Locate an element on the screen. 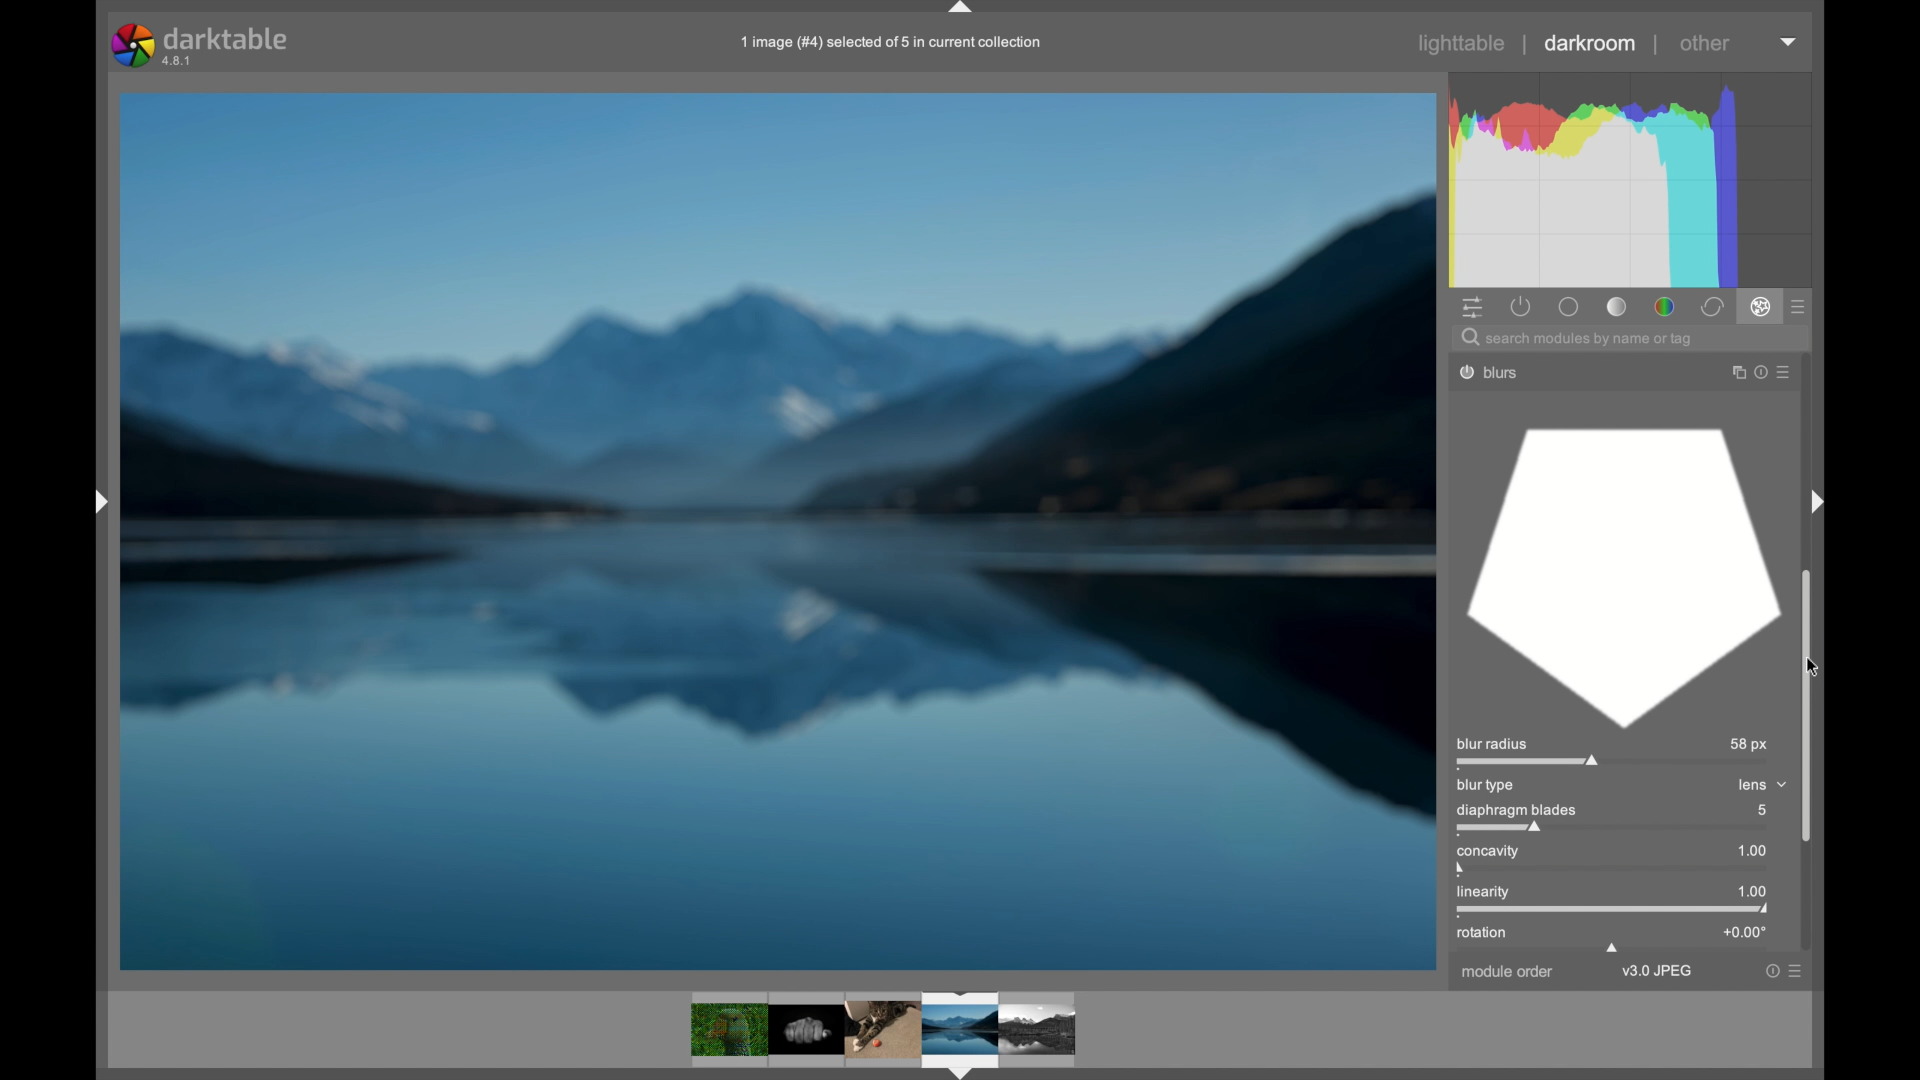  1.00 is located at coordinates (1753, 850).